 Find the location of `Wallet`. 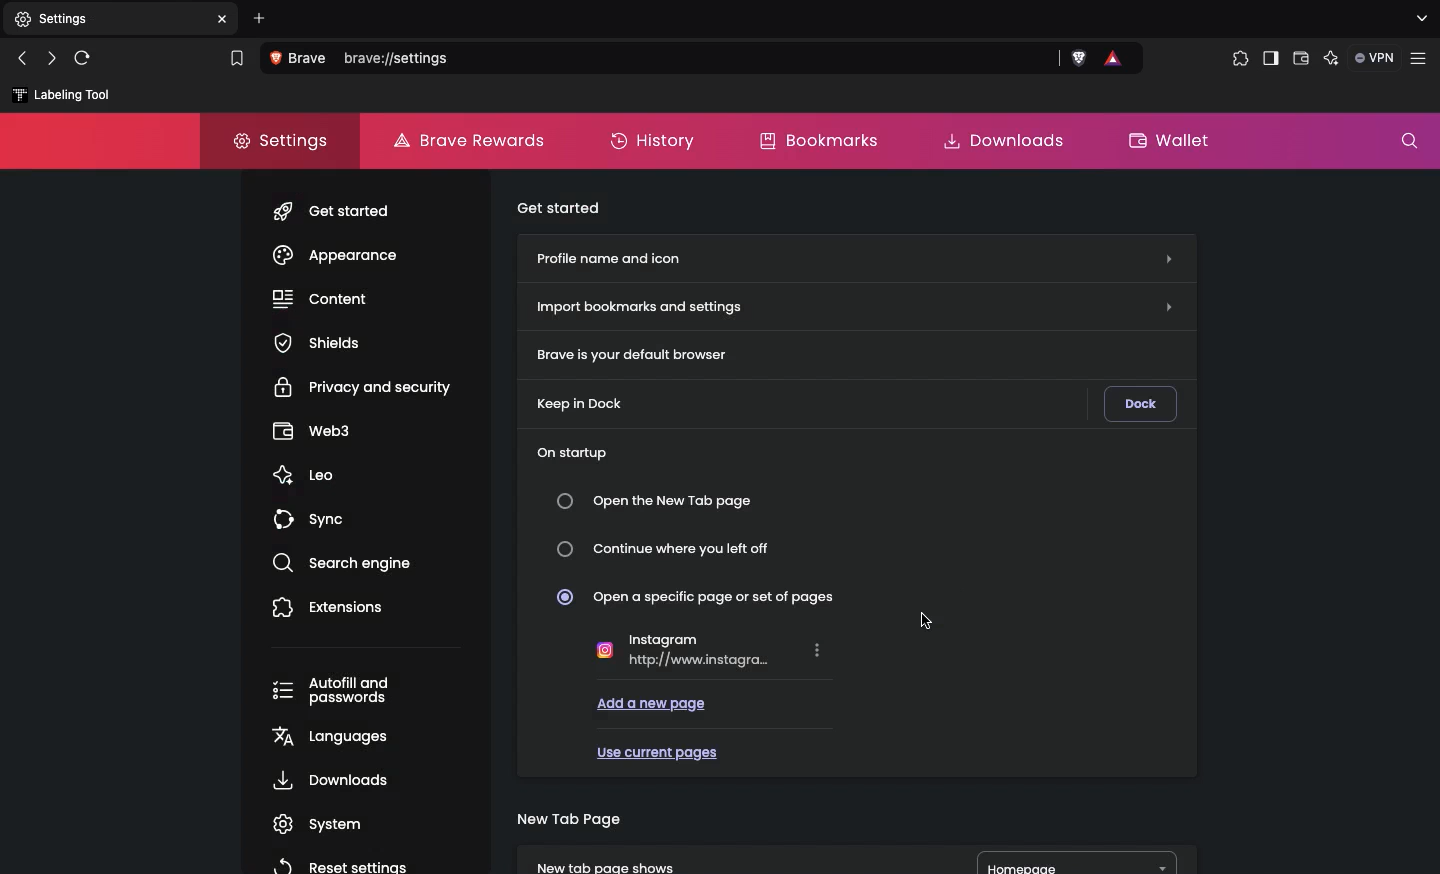

Wallet is located at coordinates (1171, 138).